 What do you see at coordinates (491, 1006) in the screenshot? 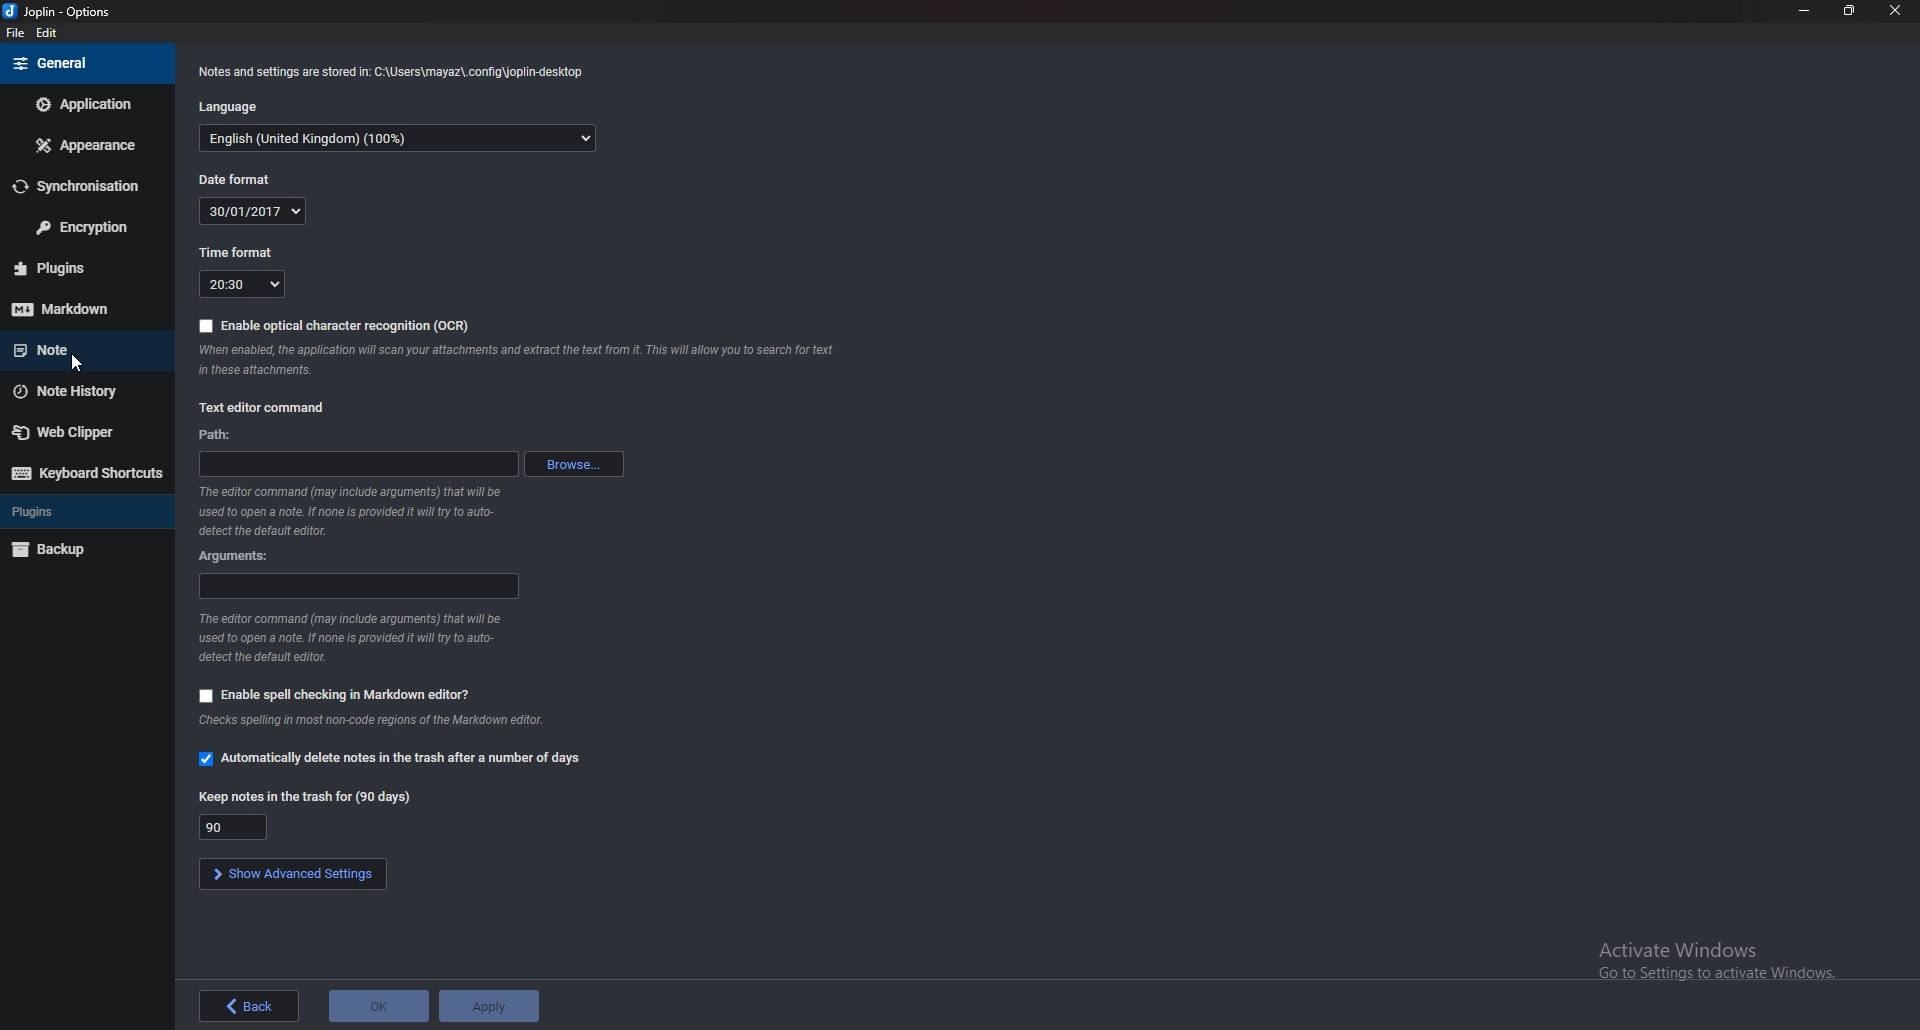
I see `apply` at bounding box center [491, 1006].